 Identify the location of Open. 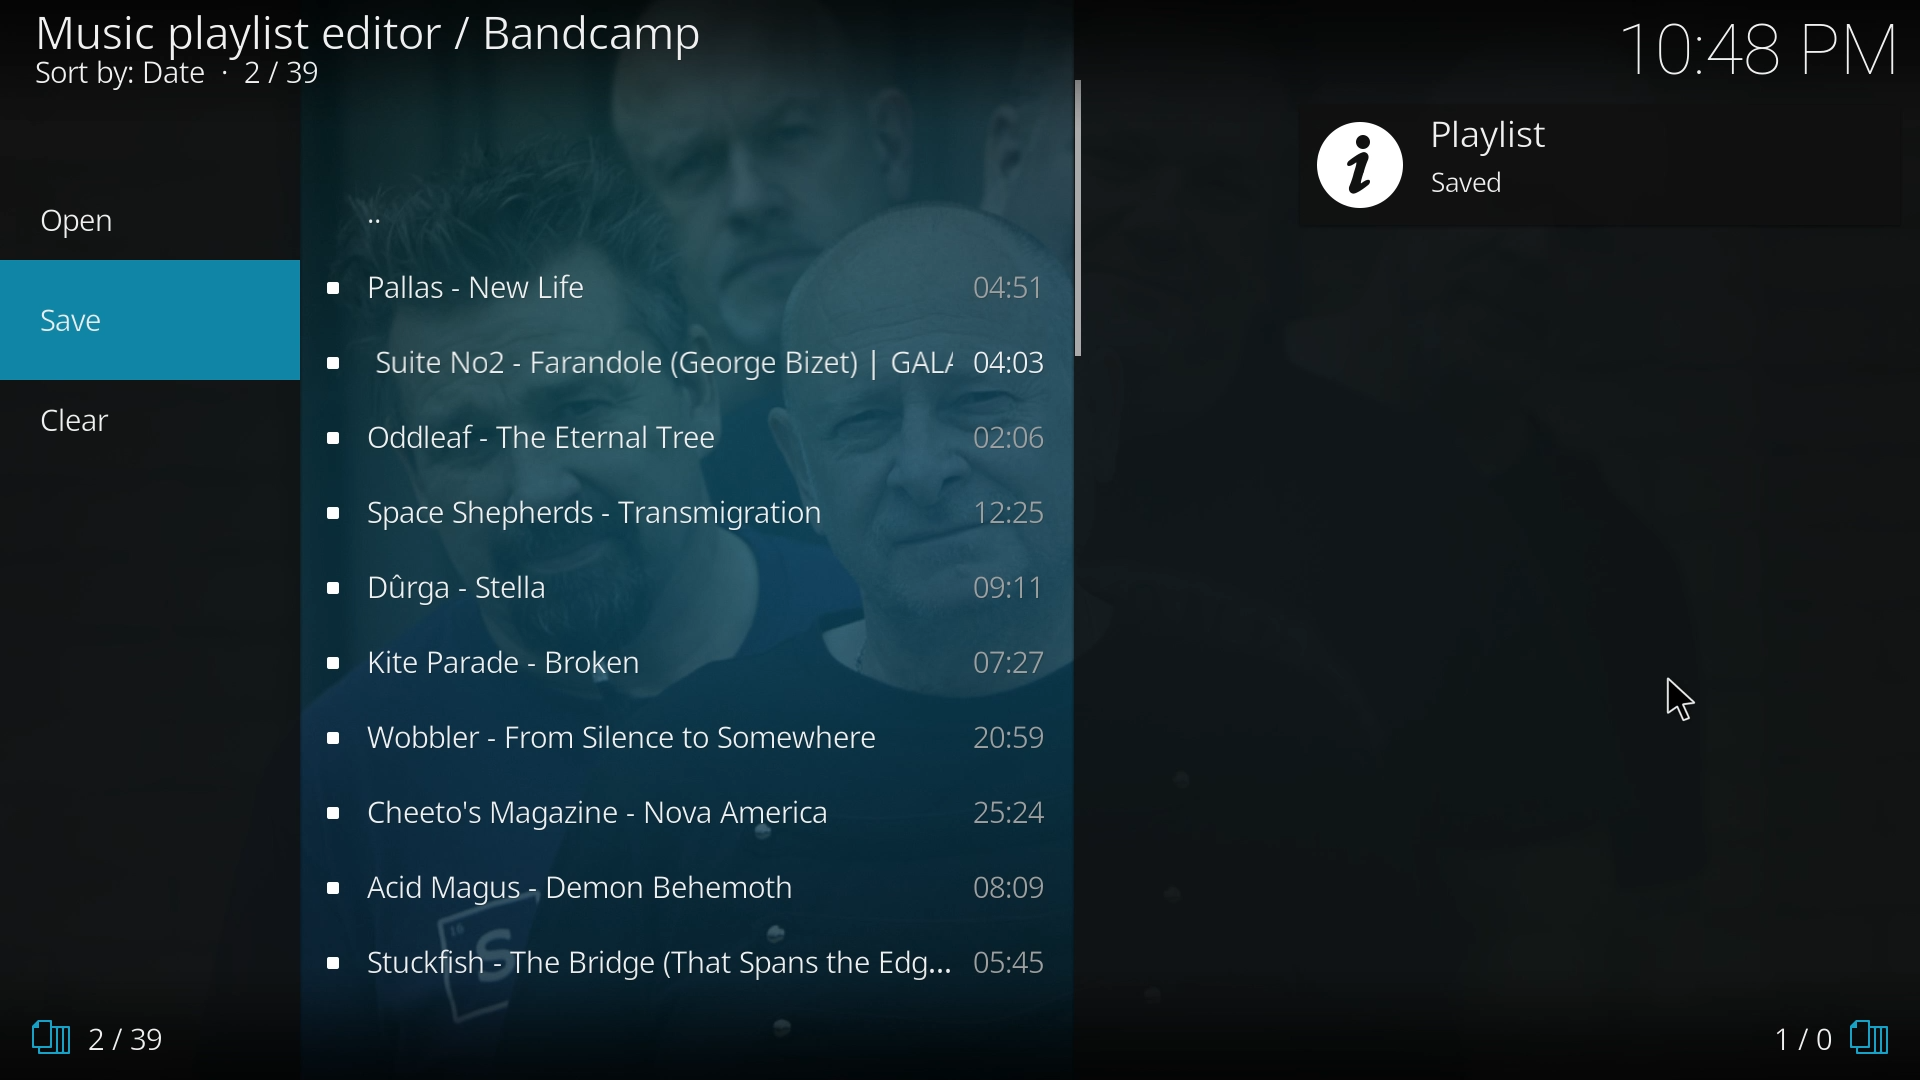
(125, 224).